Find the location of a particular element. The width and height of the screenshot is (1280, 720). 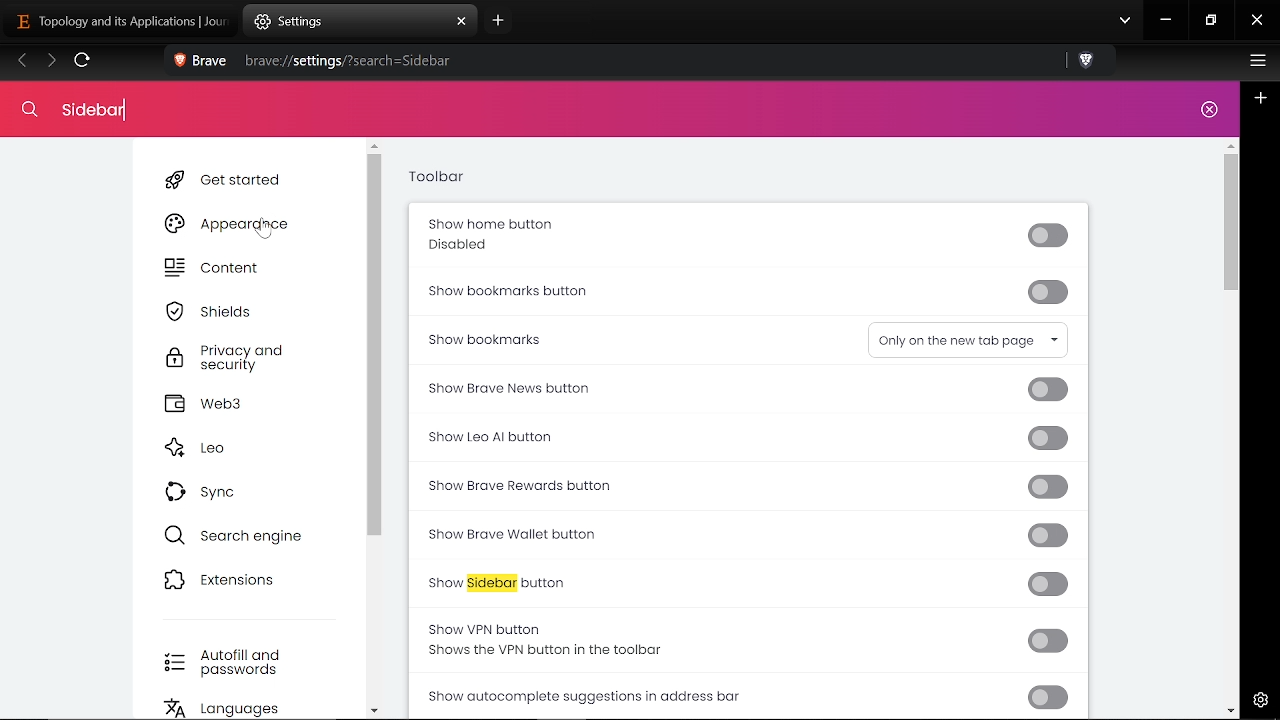

Show sidebar button is located at coordinates (749, 583).